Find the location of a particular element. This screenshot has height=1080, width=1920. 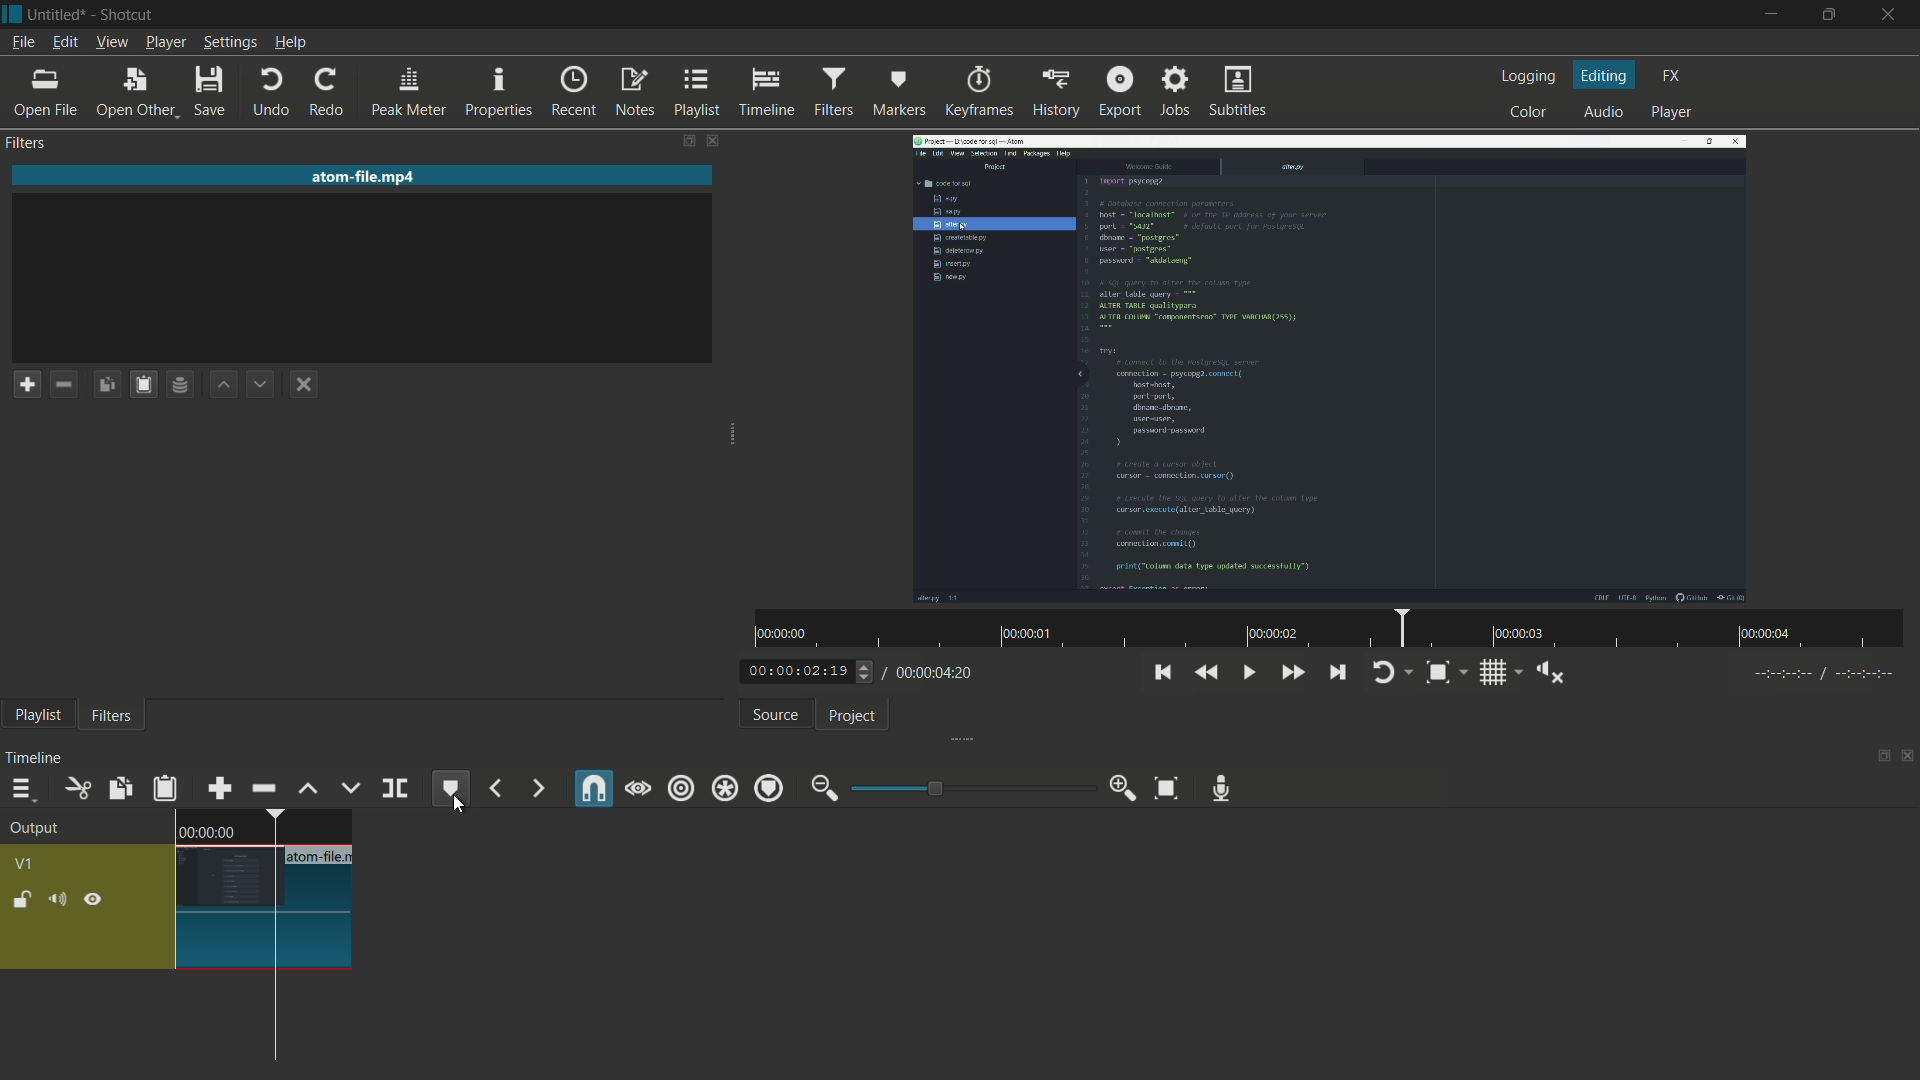

logging is located at coordinates (1531, 76).